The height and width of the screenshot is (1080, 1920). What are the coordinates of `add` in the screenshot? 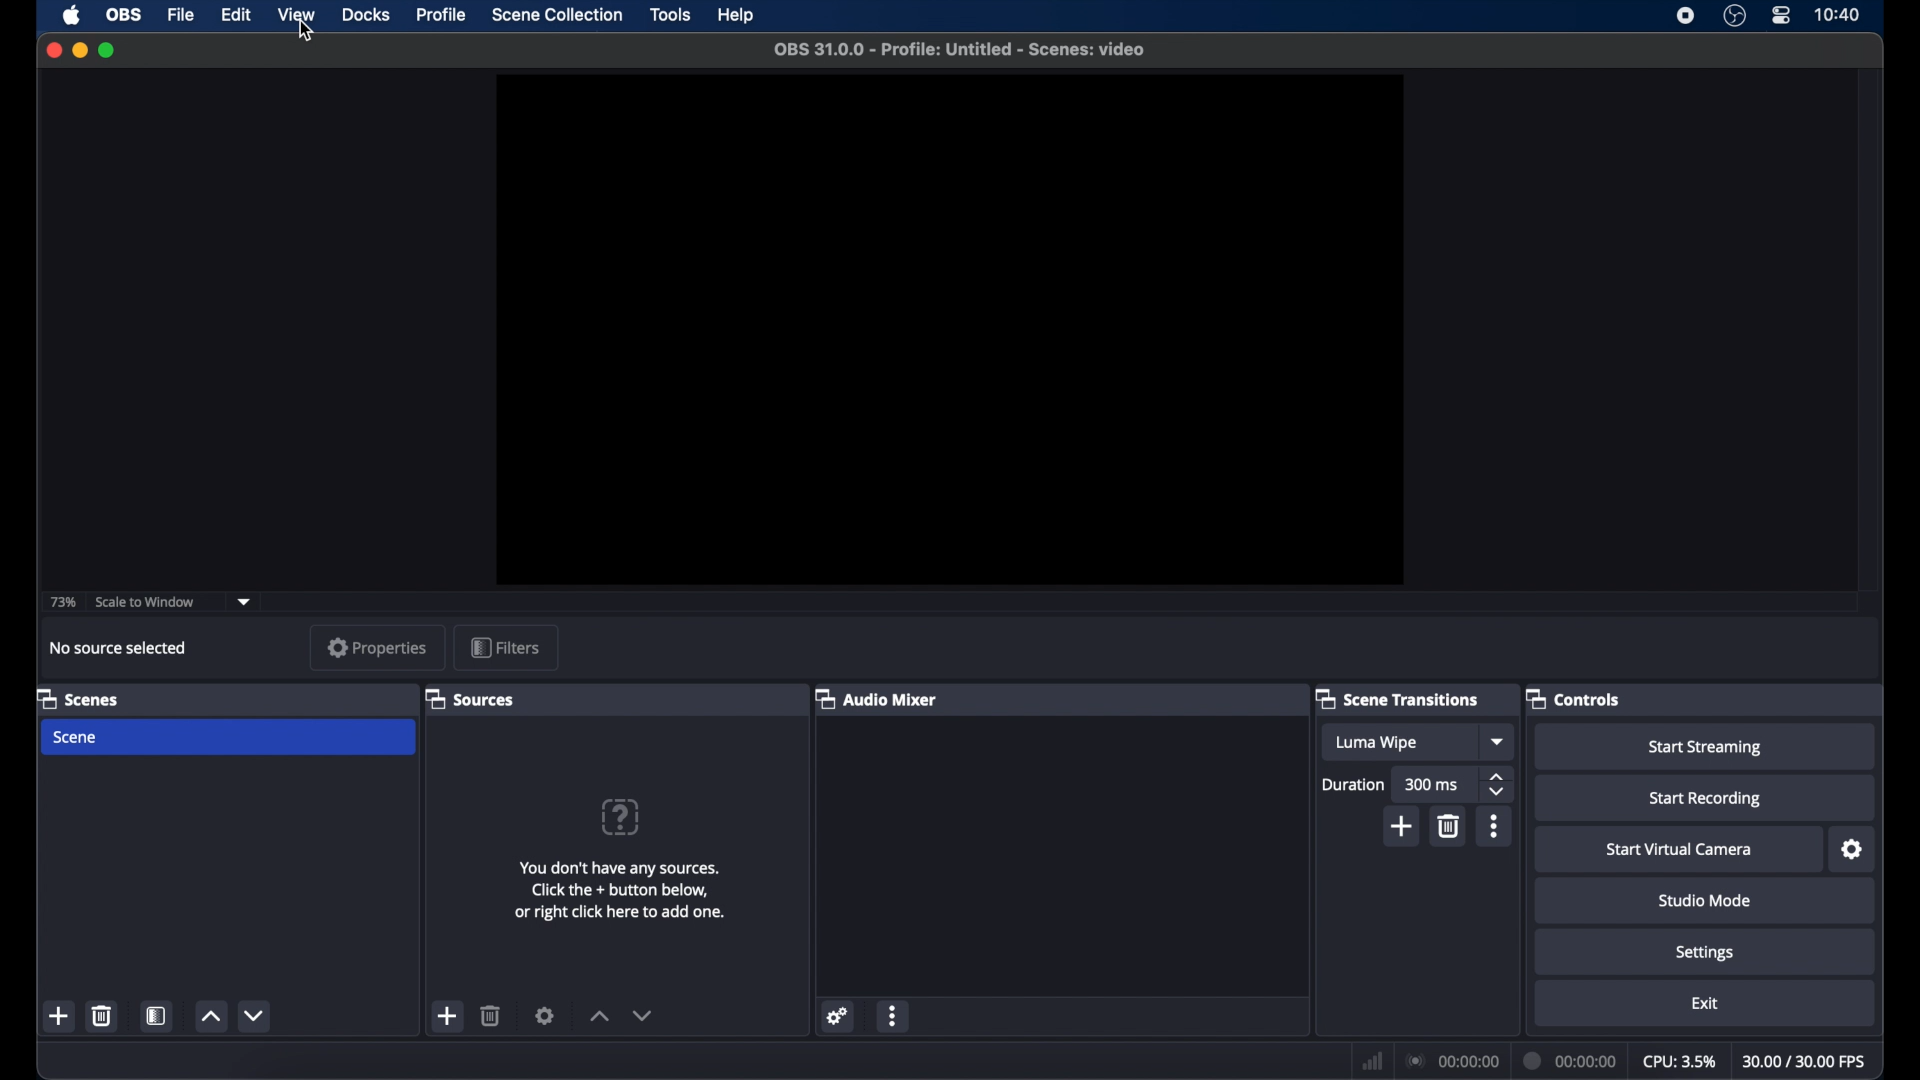 It's located at (448, 1016).